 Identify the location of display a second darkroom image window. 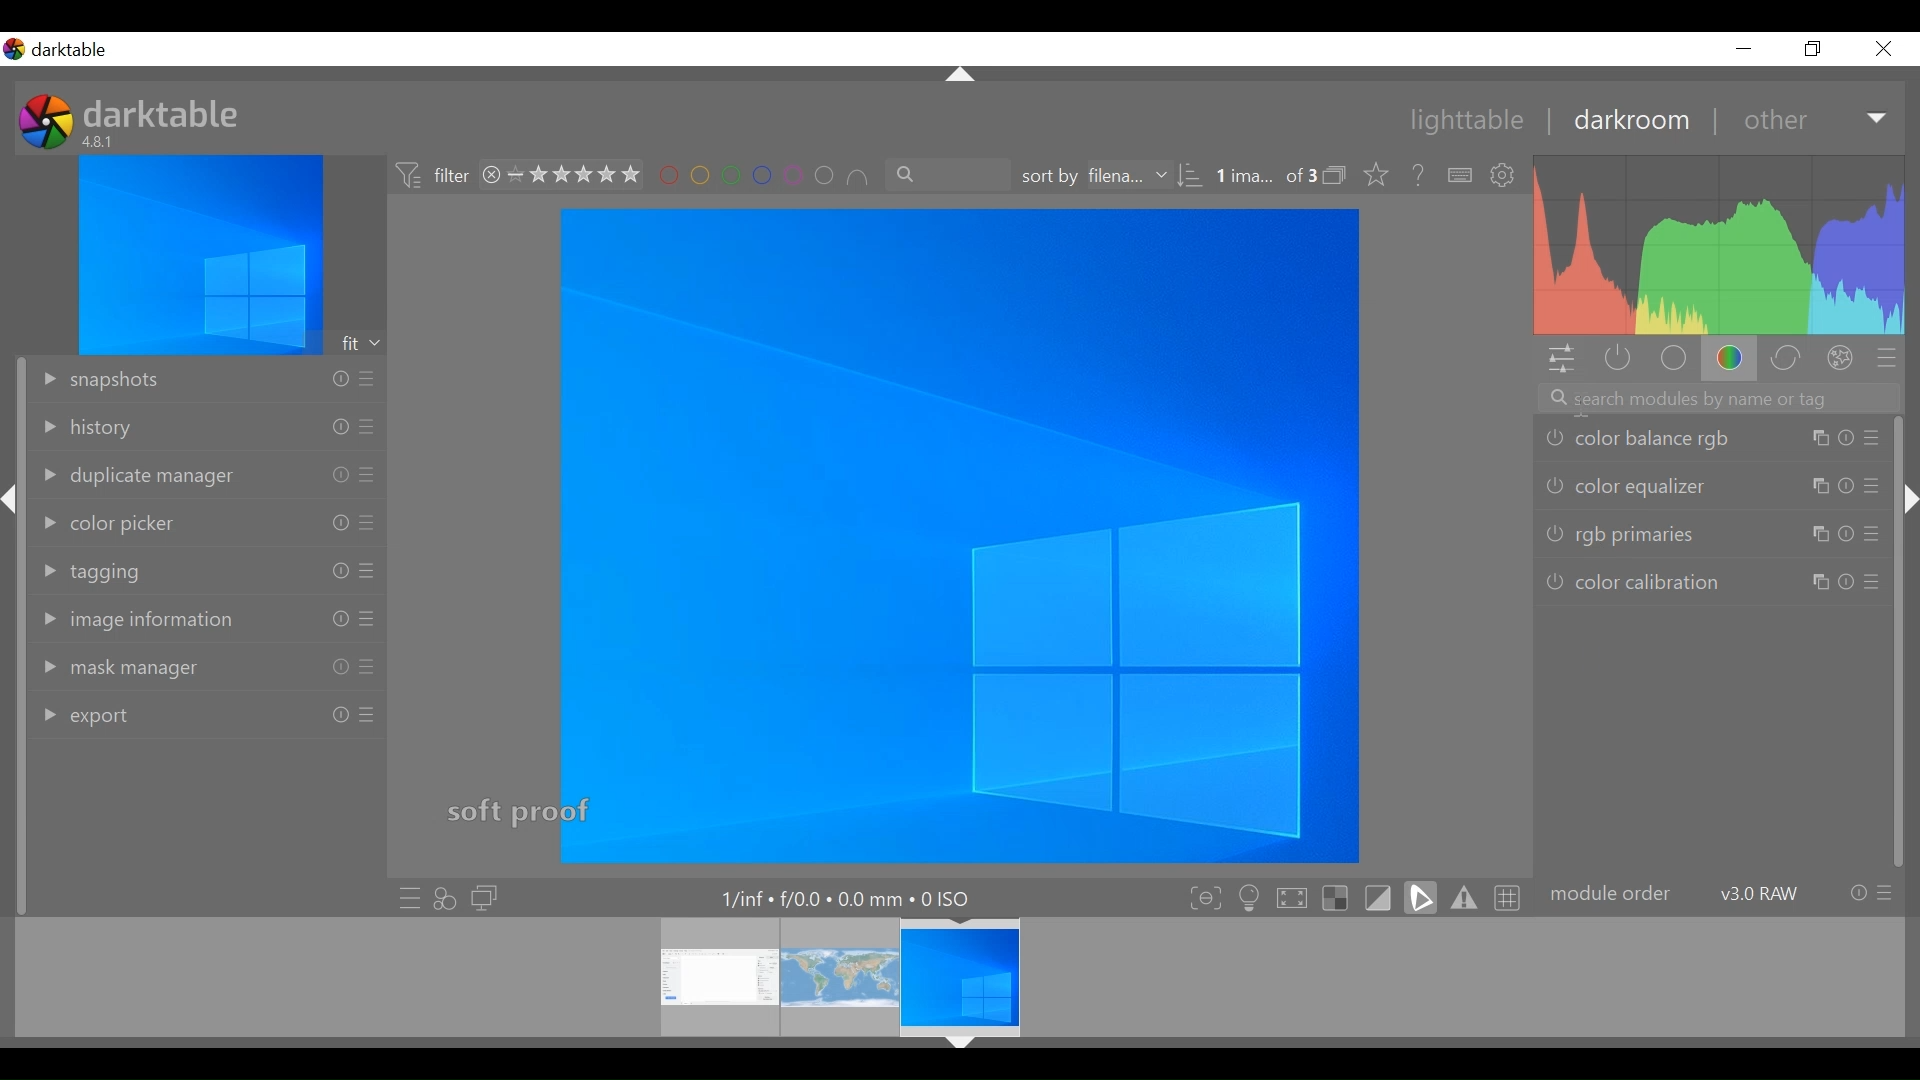
(485, 898).